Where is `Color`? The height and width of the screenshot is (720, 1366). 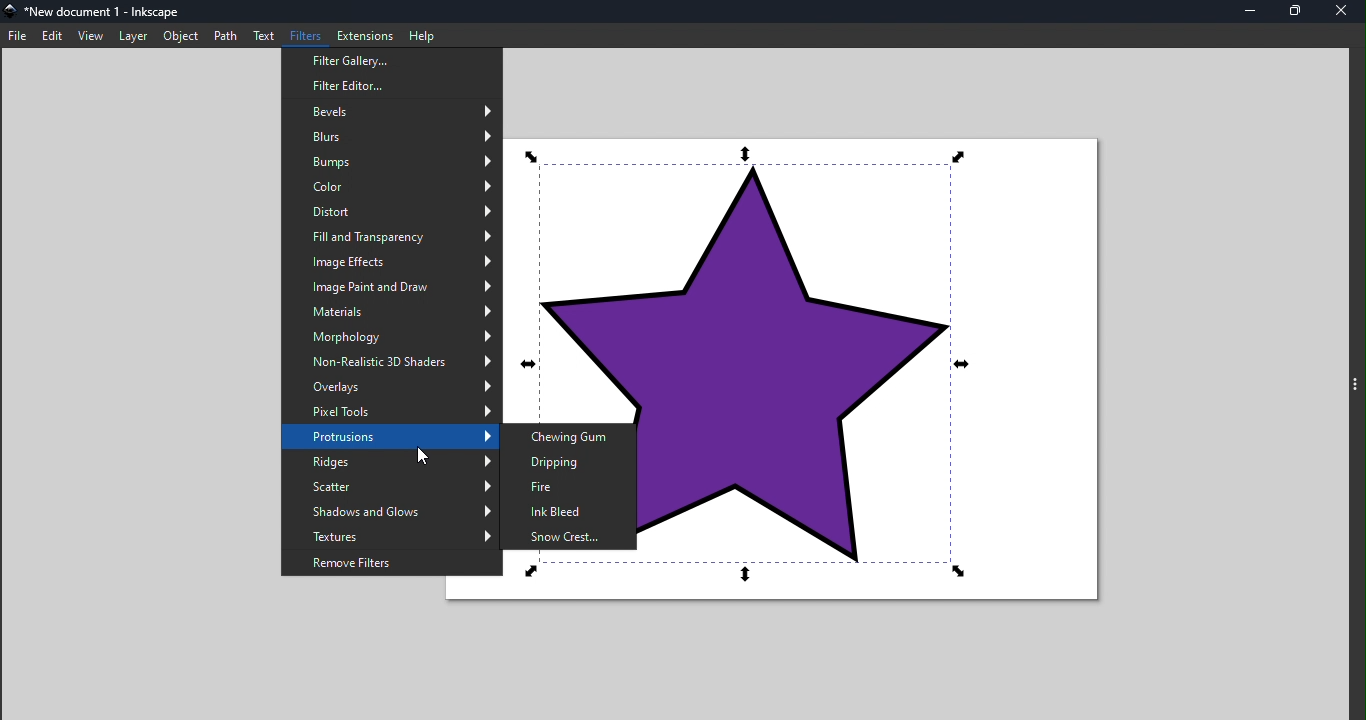
Color is located at coordinates (396, 189).